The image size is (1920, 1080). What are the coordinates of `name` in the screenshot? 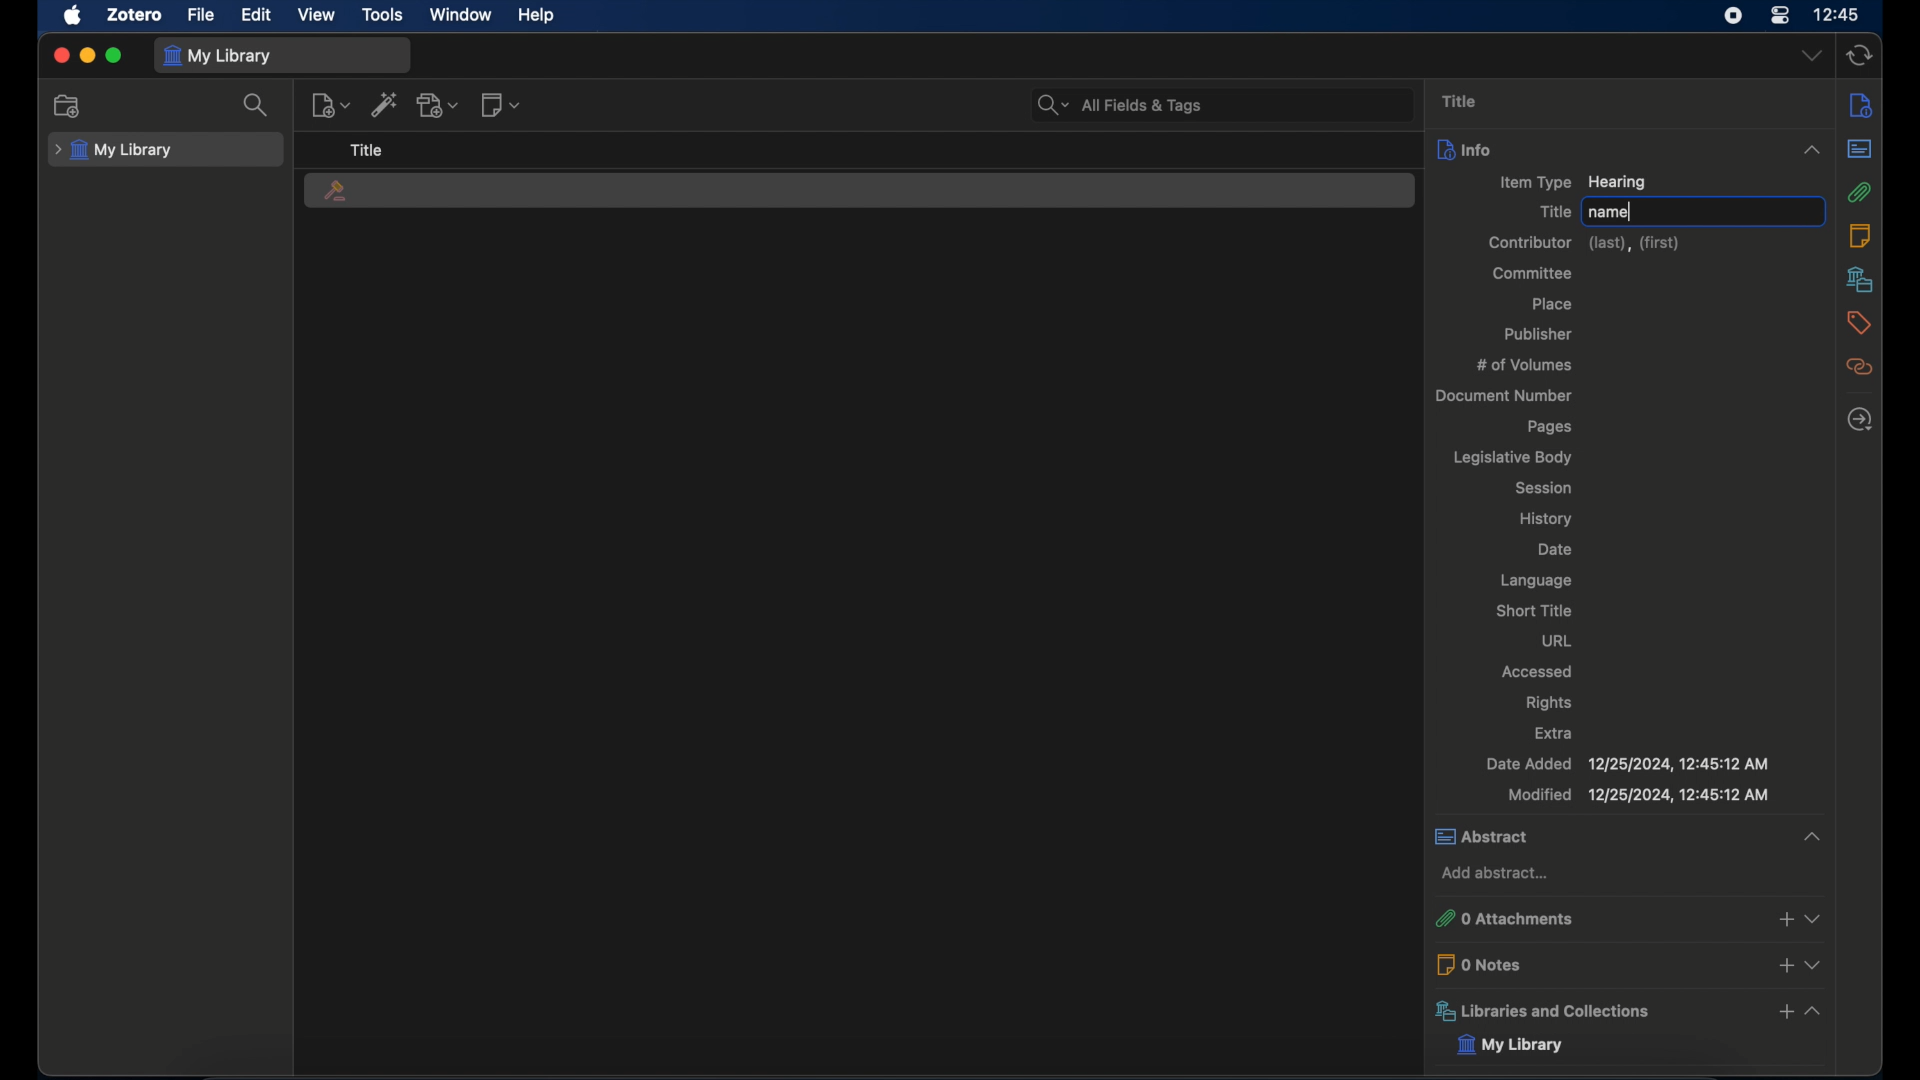 It's located at (1607, 214).